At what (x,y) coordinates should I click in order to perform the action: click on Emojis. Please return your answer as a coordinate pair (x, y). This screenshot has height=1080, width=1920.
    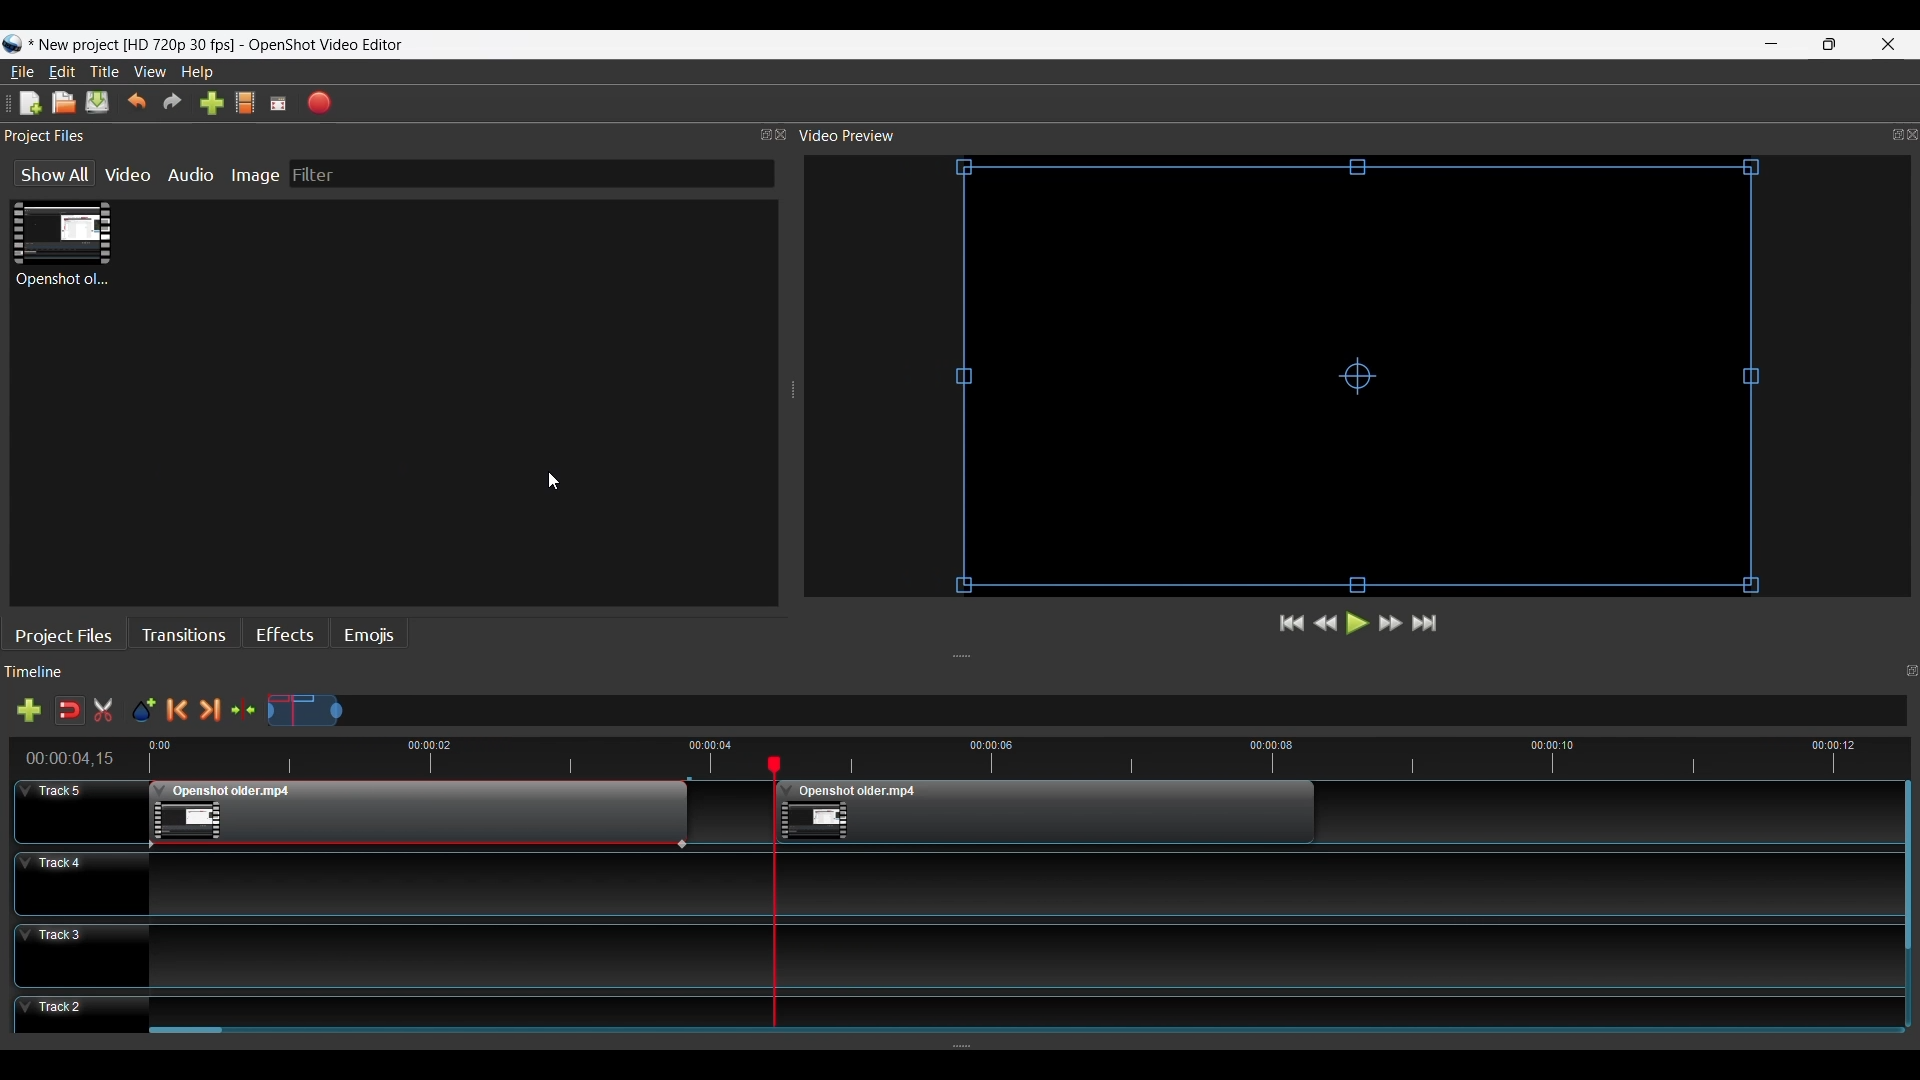
    Looking at the image, I should click on (368, 636).